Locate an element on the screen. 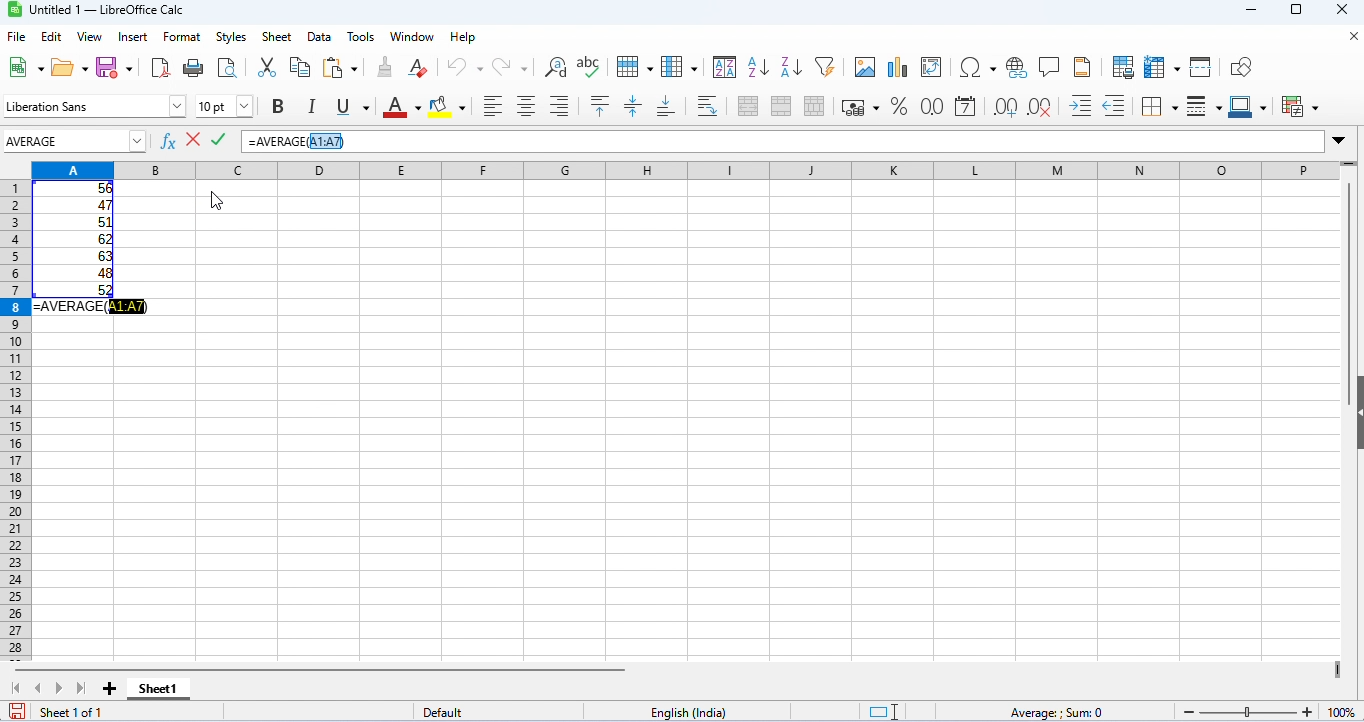  close is located at coordinates (1351, 37).